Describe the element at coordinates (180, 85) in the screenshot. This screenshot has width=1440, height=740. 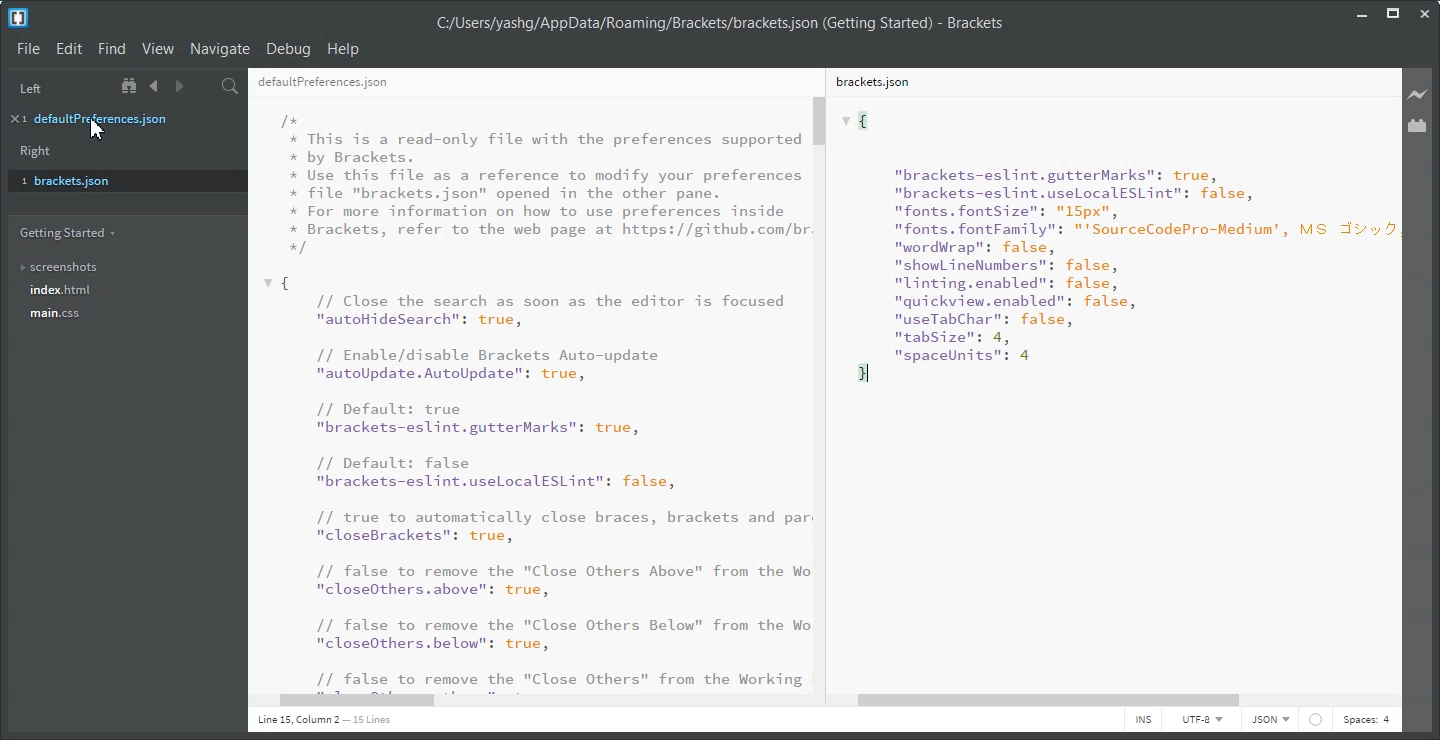
I see `Navigate Forward` at that location.